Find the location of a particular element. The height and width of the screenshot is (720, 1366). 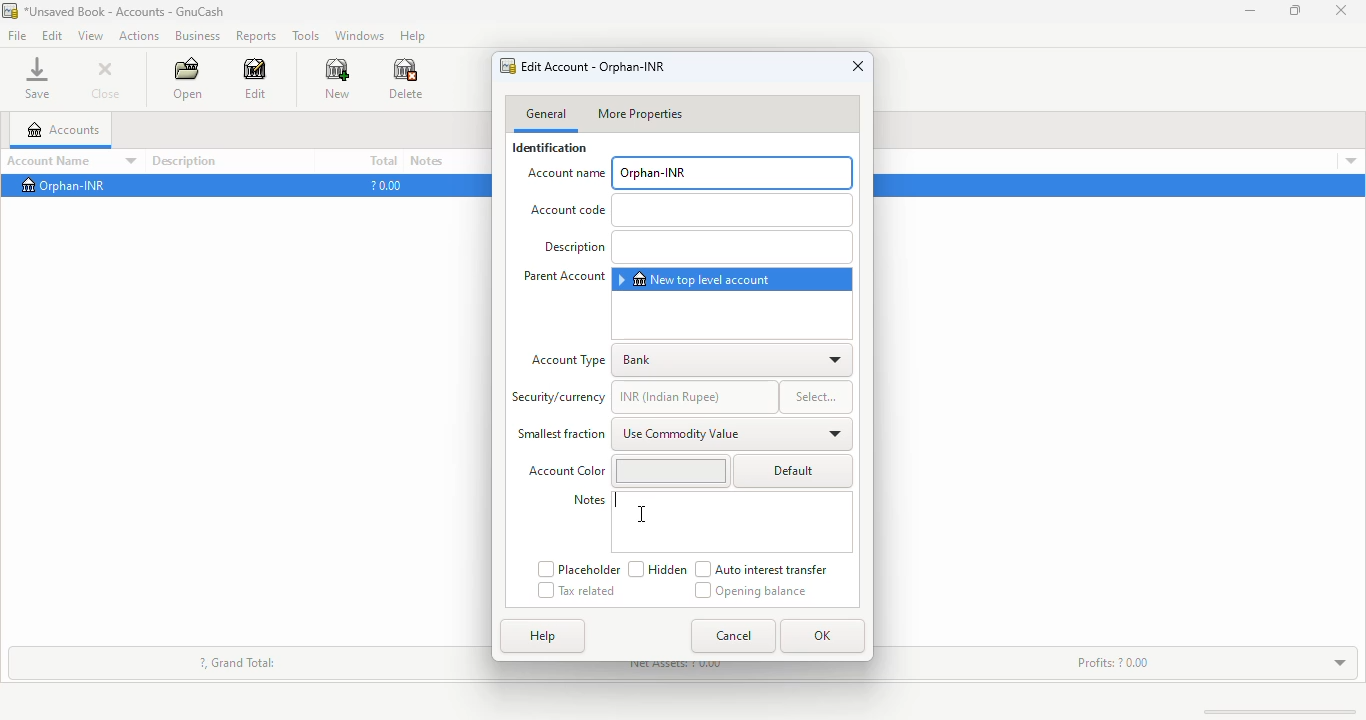

account type is located at coordinates (569, 361).